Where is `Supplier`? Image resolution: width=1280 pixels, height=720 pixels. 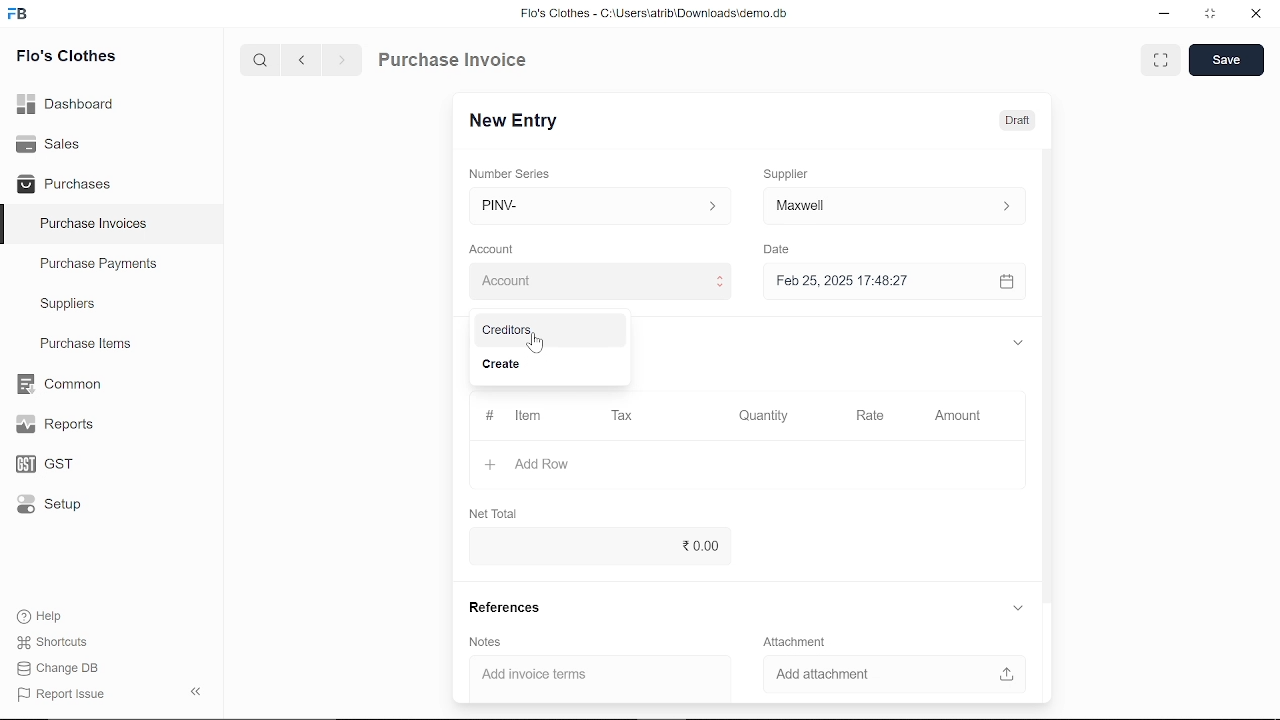
Supplier is located at coordinates (797, 172).